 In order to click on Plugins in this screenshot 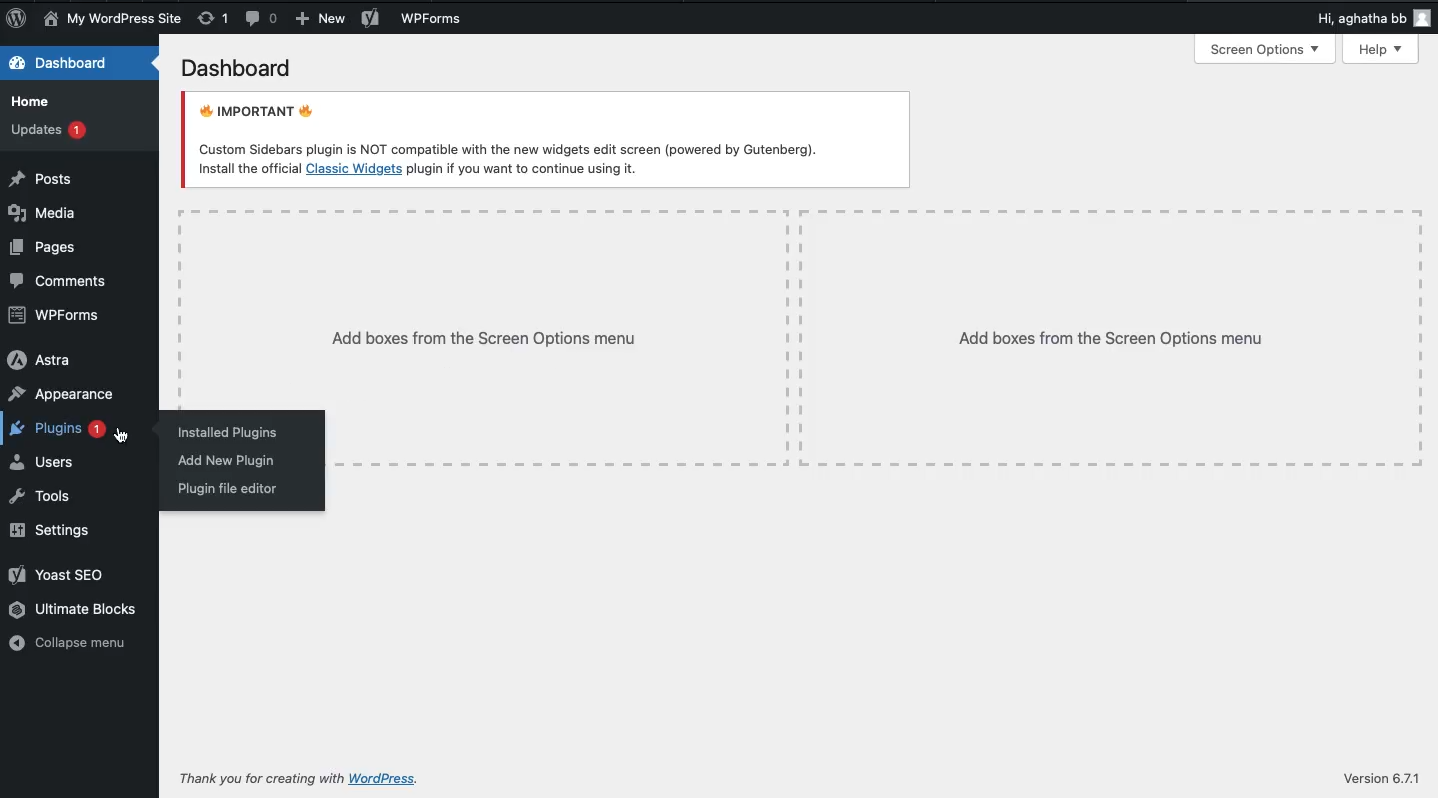, I will do `click(56, 427)`.